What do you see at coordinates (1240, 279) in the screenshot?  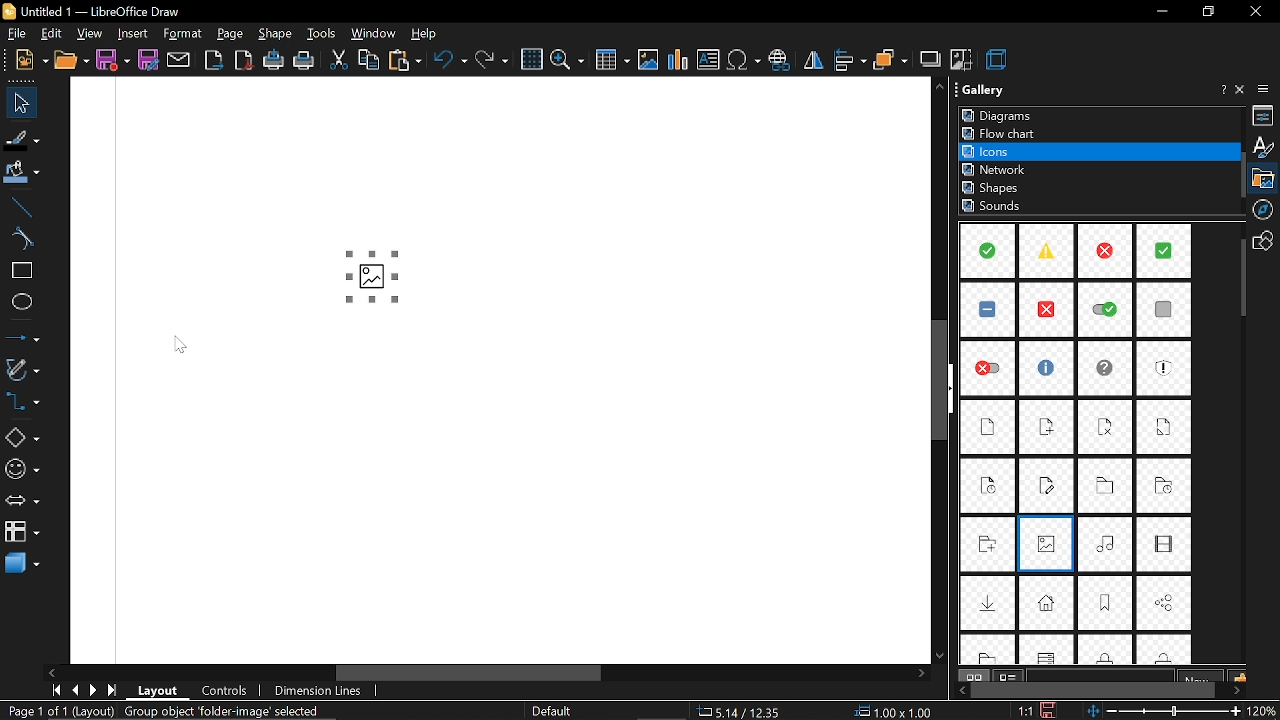 I see `vertical scrollbar` at bounding box center [1240, 279].